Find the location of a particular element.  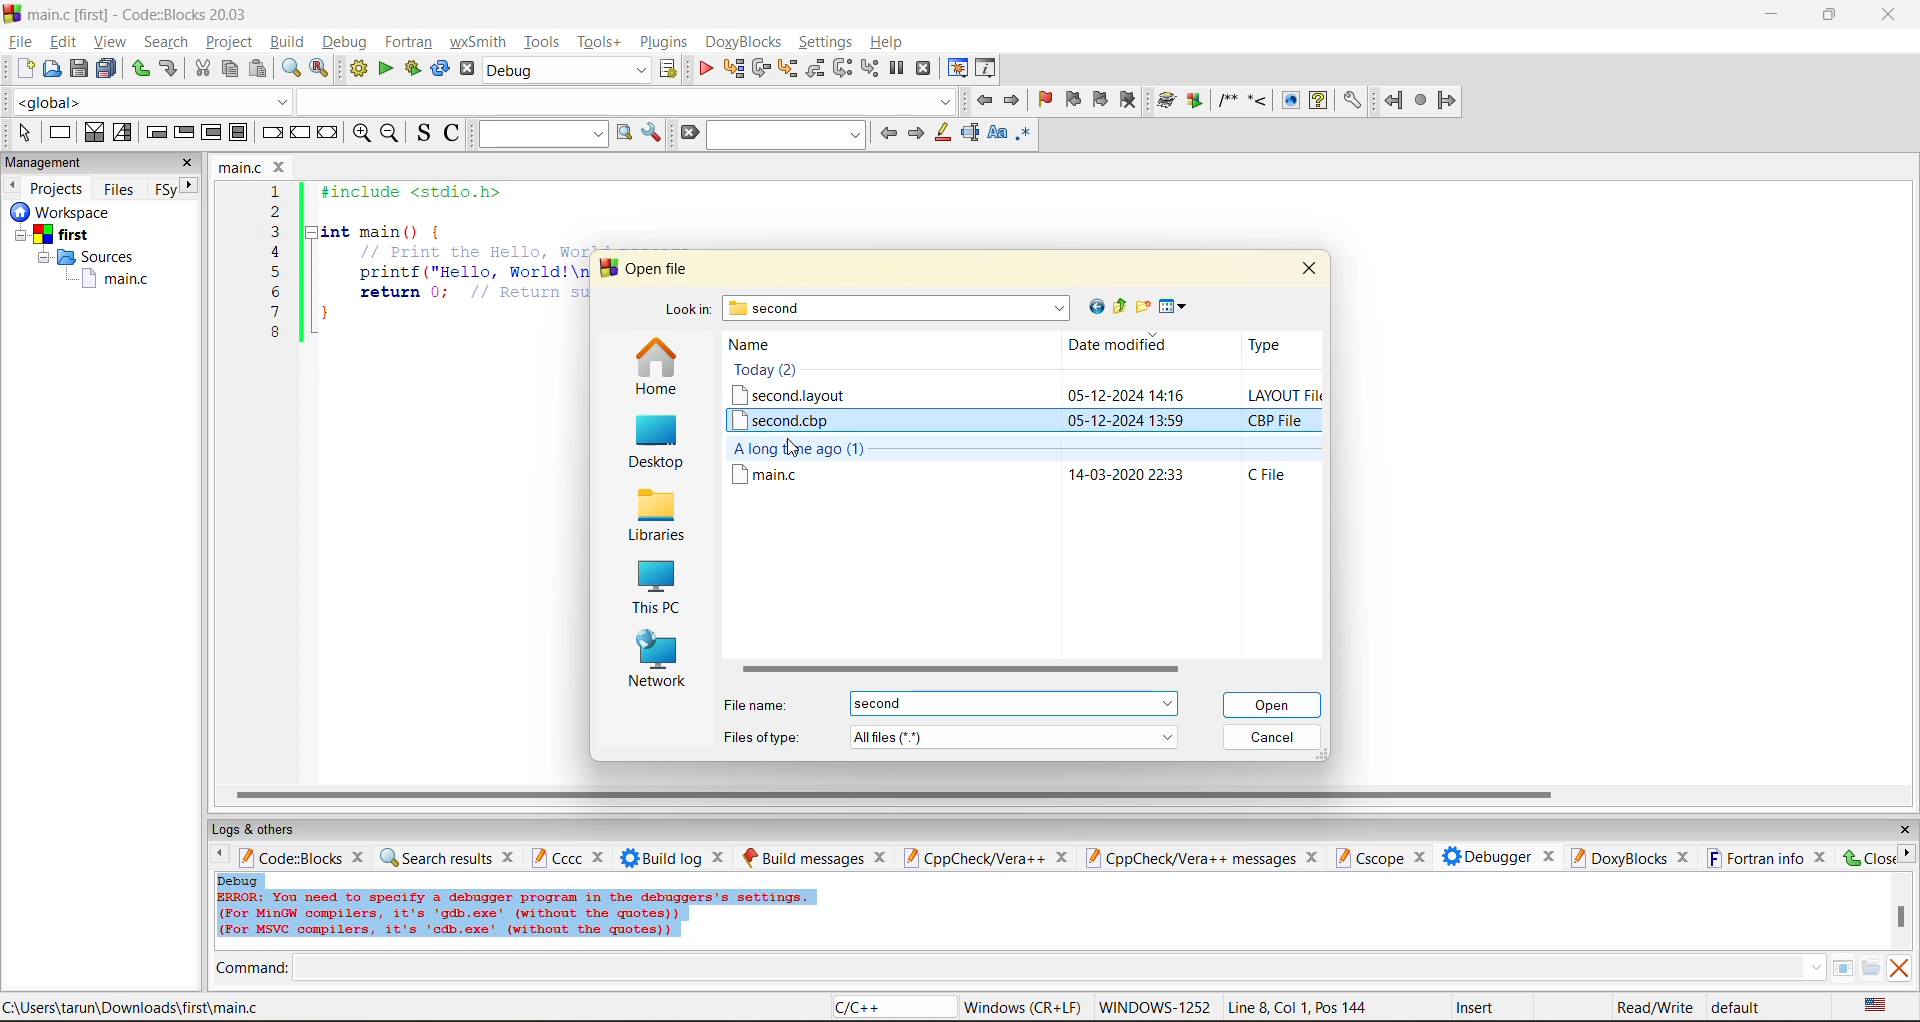

tools+ is located at coordinates (599, 42).